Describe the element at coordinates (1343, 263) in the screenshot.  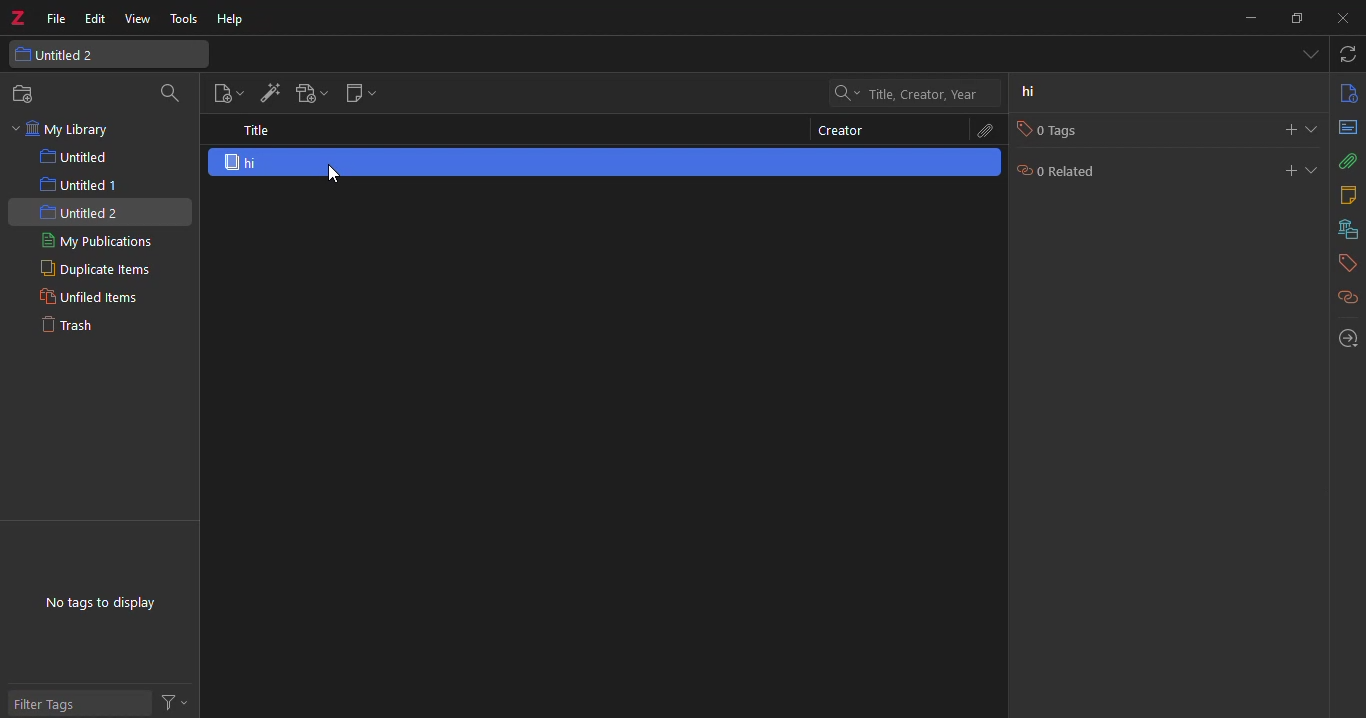
I see `tags` at that location.